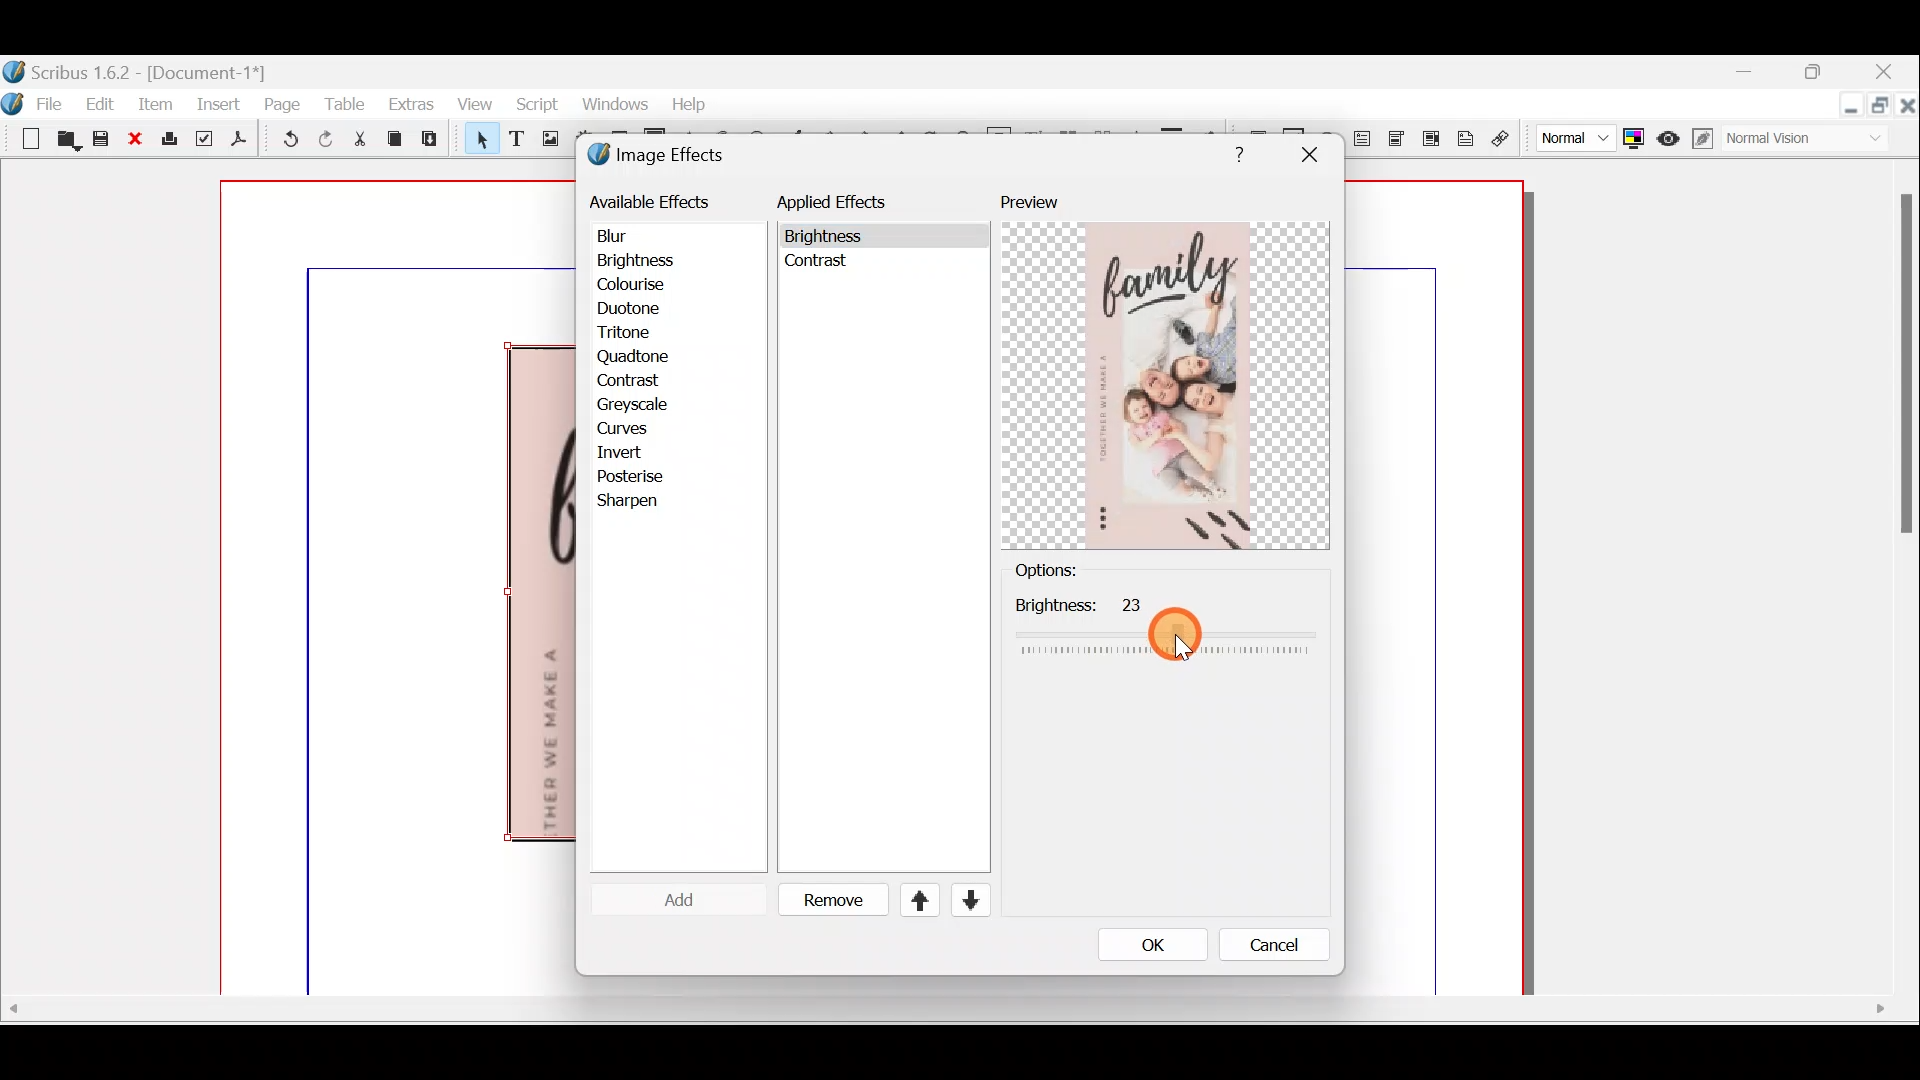 The height and width of the screenshot is (1080, 1920). I want to click on canvas, so click(1436, 589).